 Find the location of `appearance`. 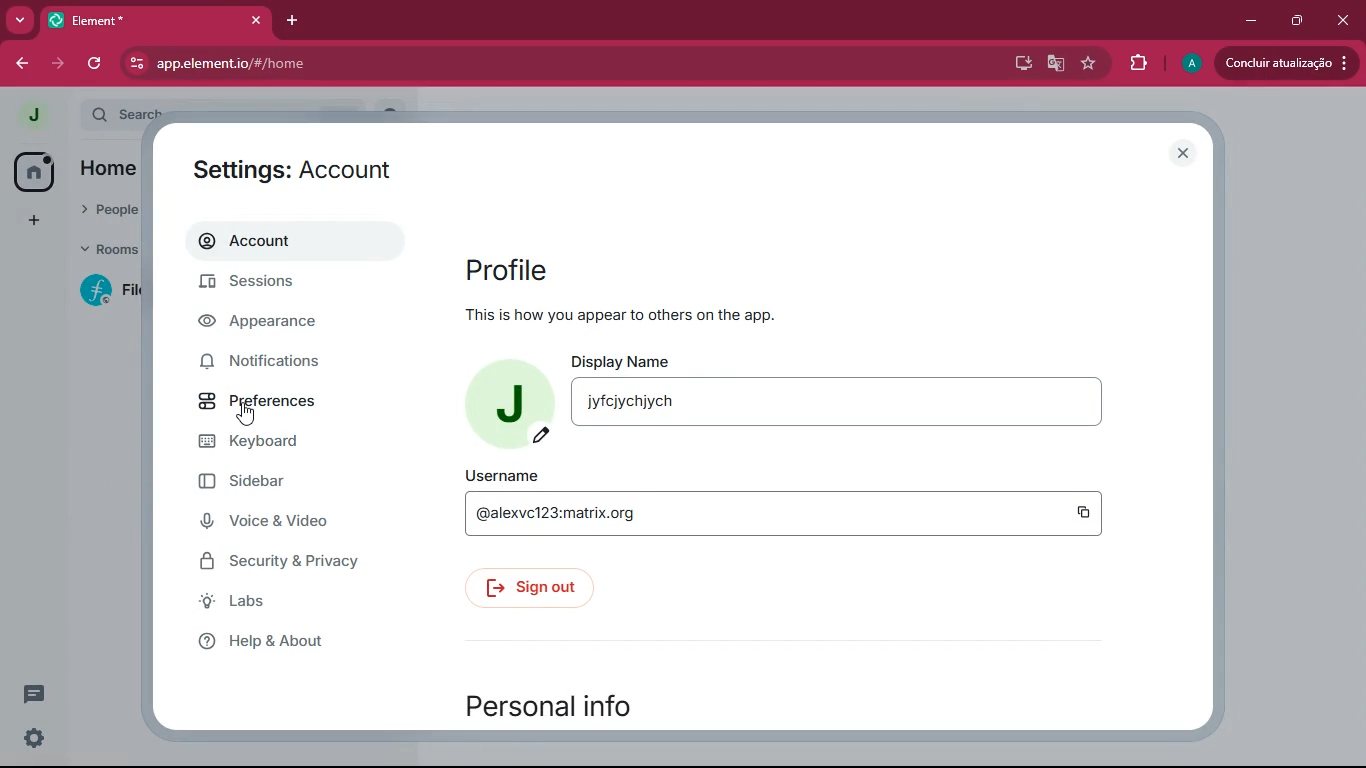

appearance is located at coordinates (272, 325).